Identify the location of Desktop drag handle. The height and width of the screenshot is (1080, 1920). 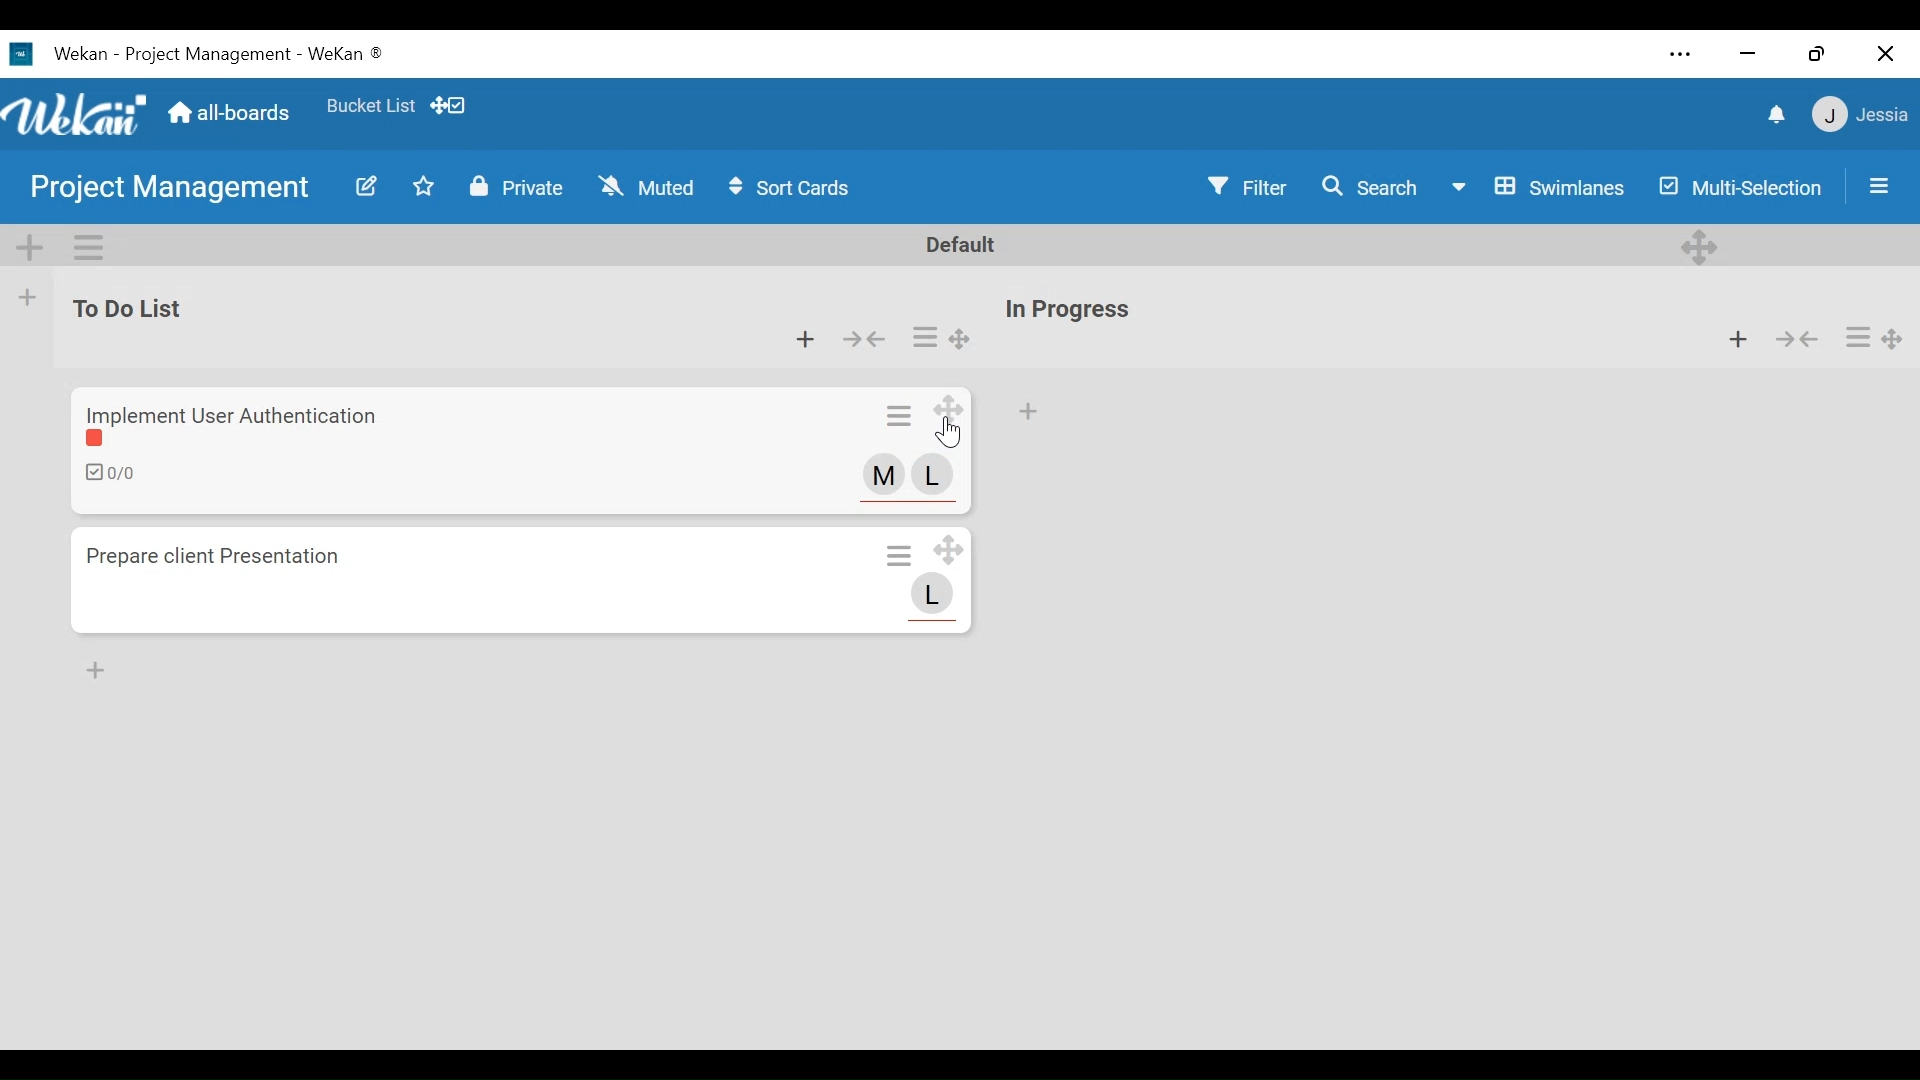
(947, 410).